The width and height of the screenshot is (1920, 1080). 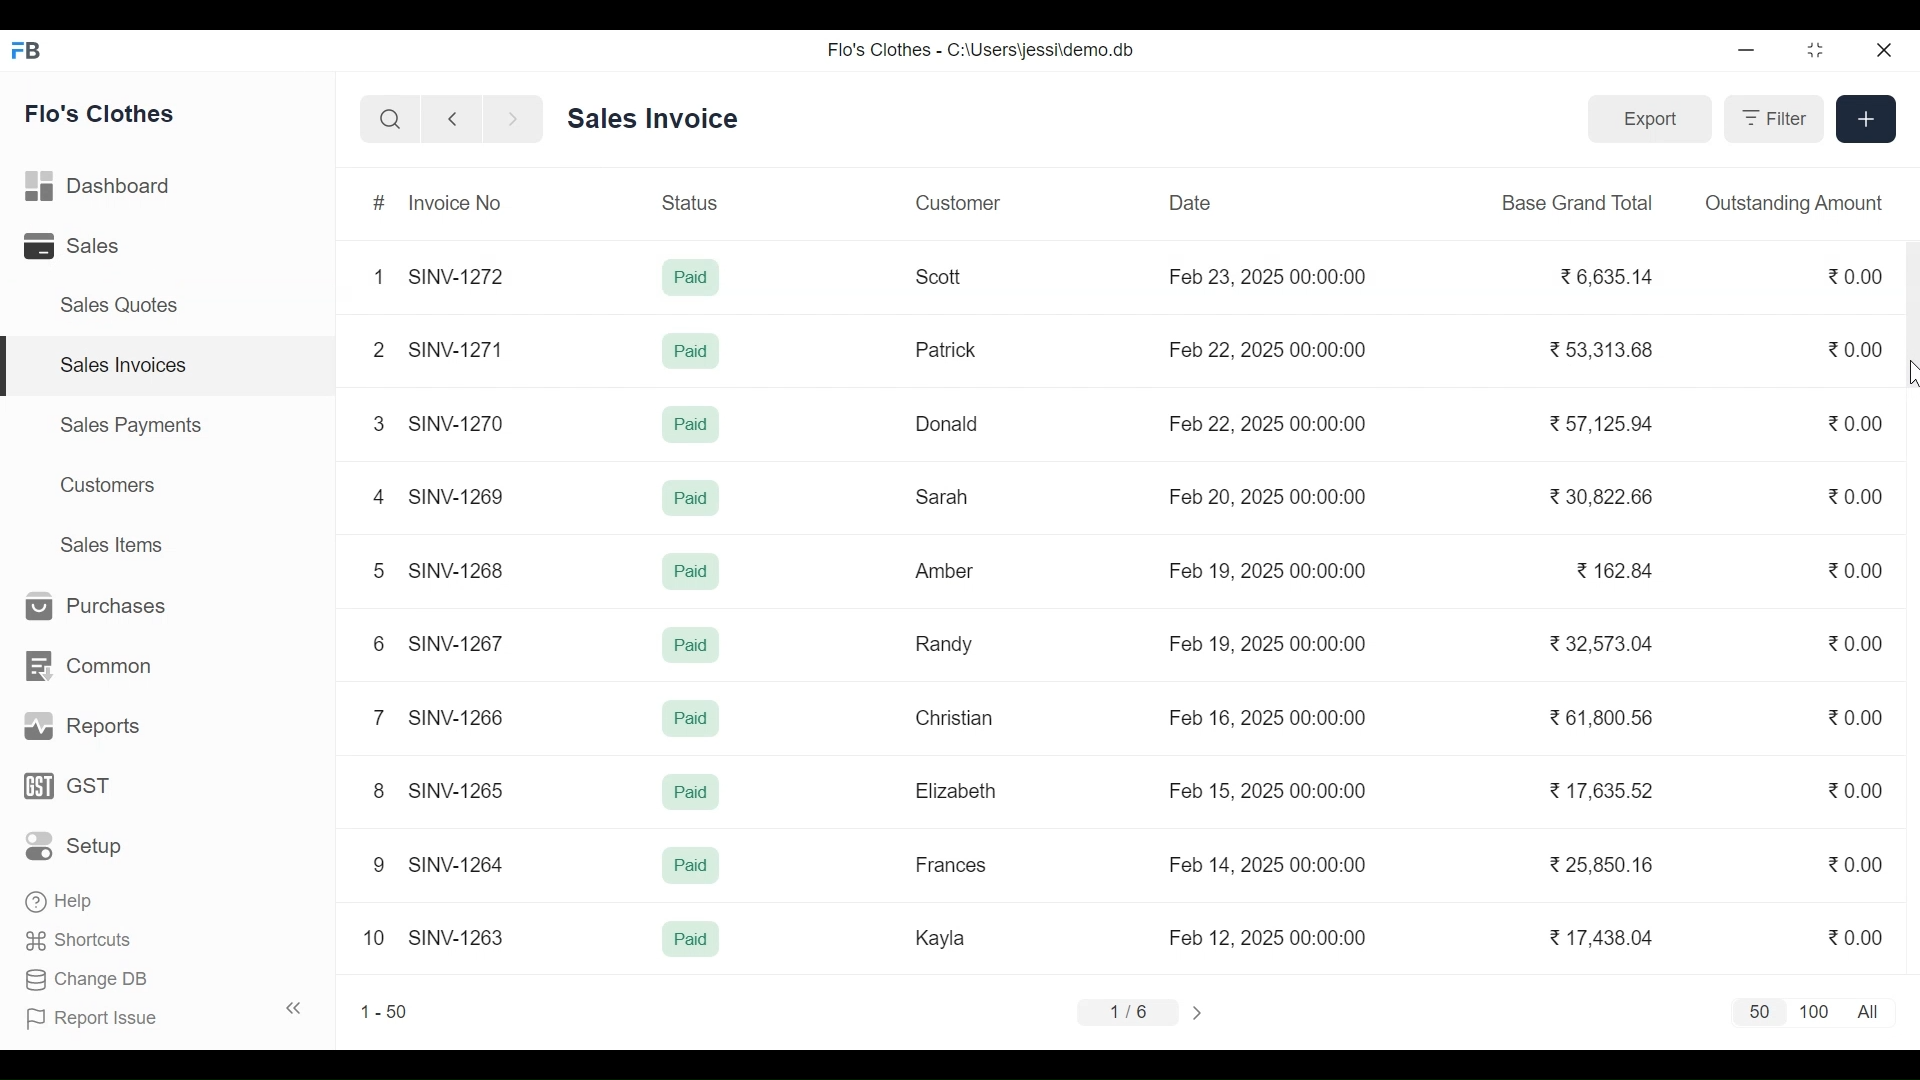 I want to click on Paid, so click(x=688, y=499).